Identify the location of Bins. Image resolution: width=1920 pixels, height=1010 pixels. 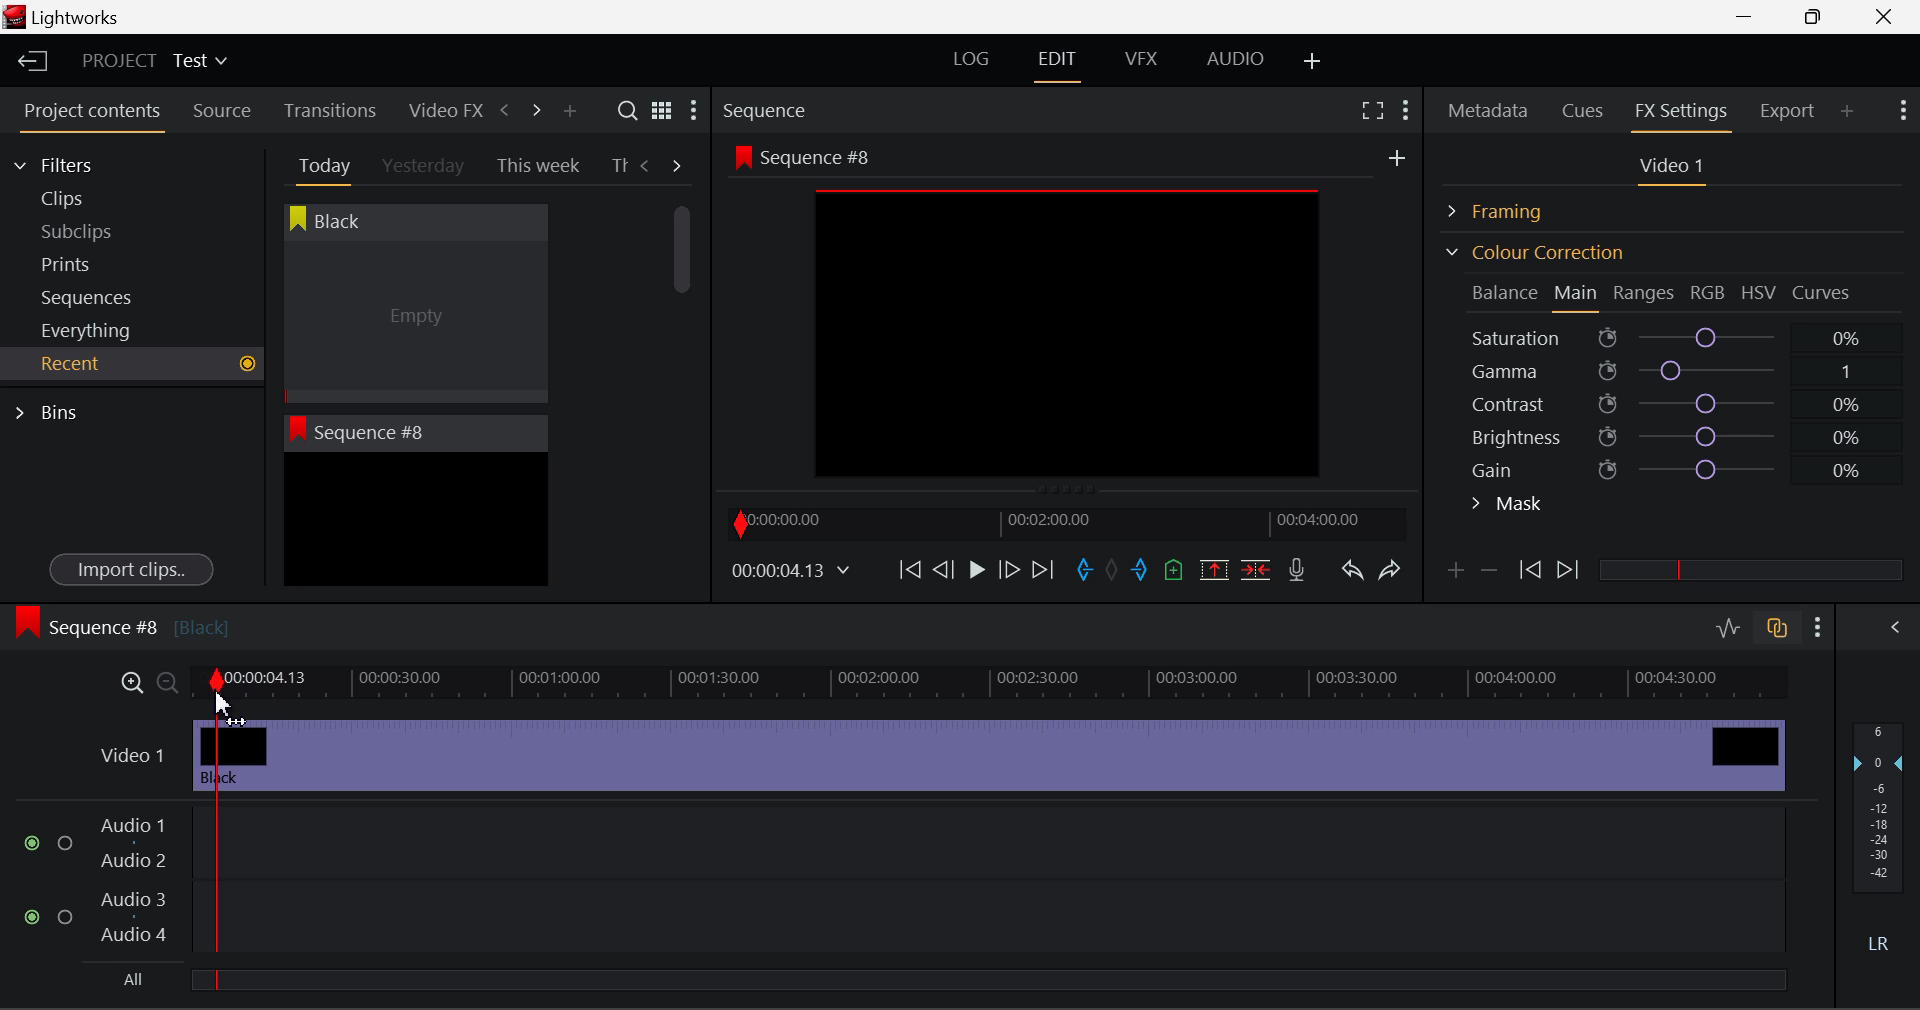
(53, 410).